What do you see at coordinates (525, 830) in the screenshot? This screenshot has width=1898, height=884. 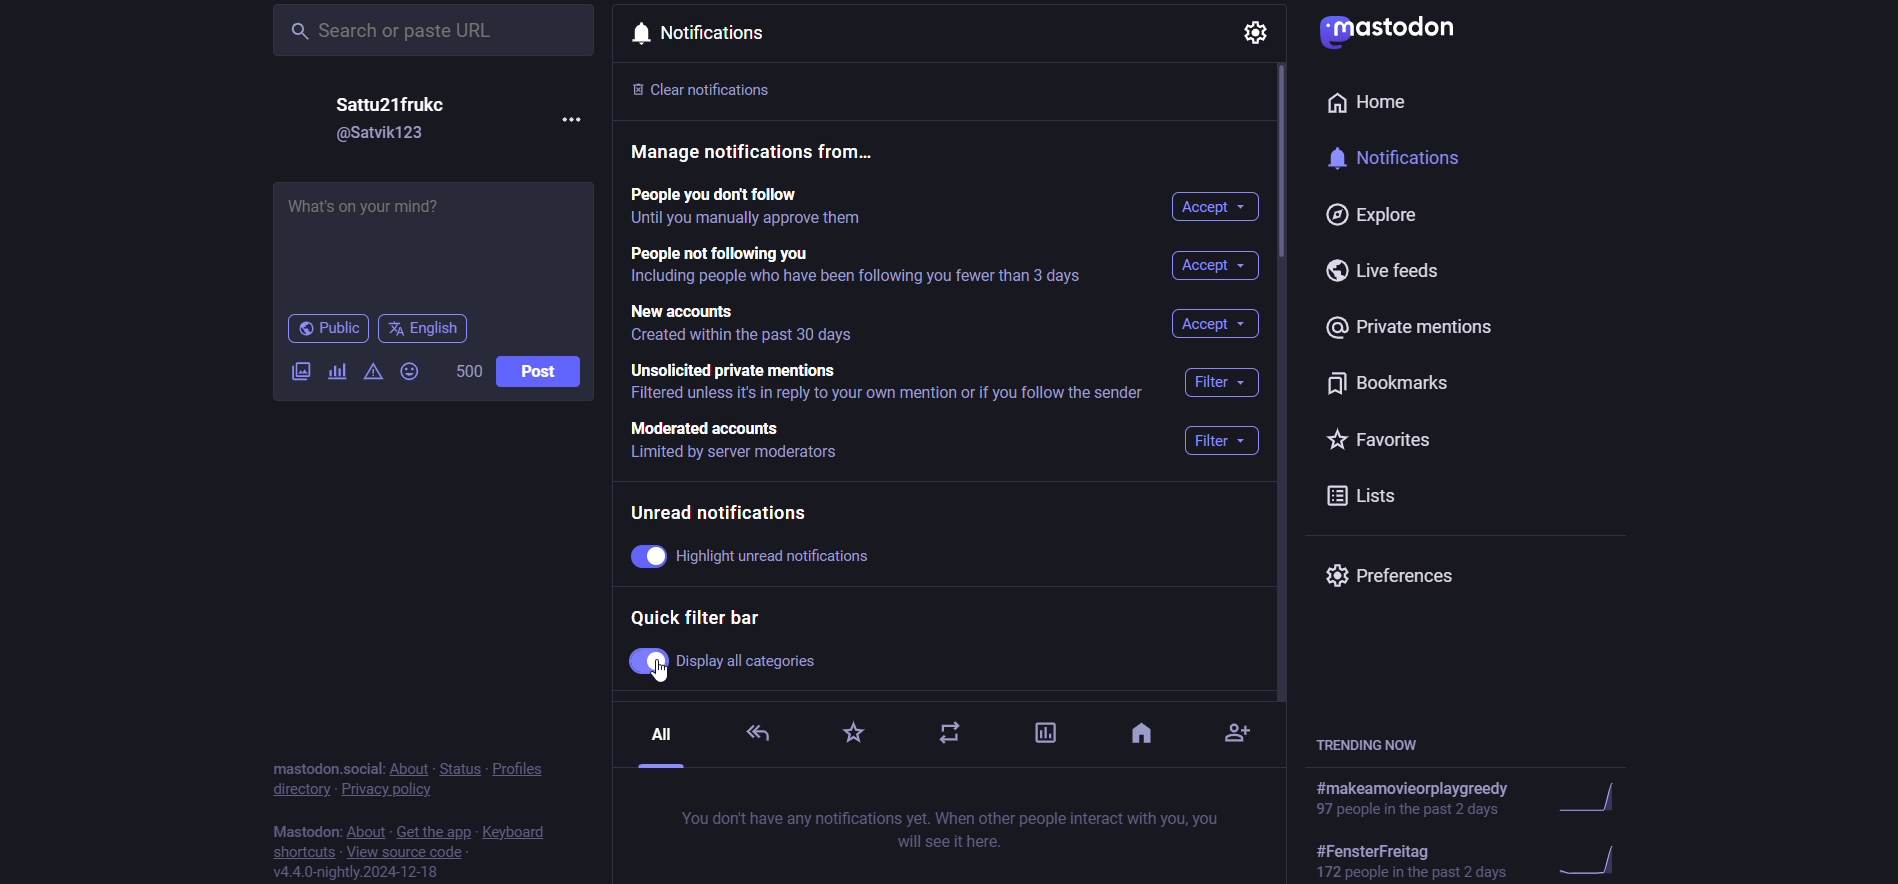 I see `keyboard` at bounding box center [525, 830].